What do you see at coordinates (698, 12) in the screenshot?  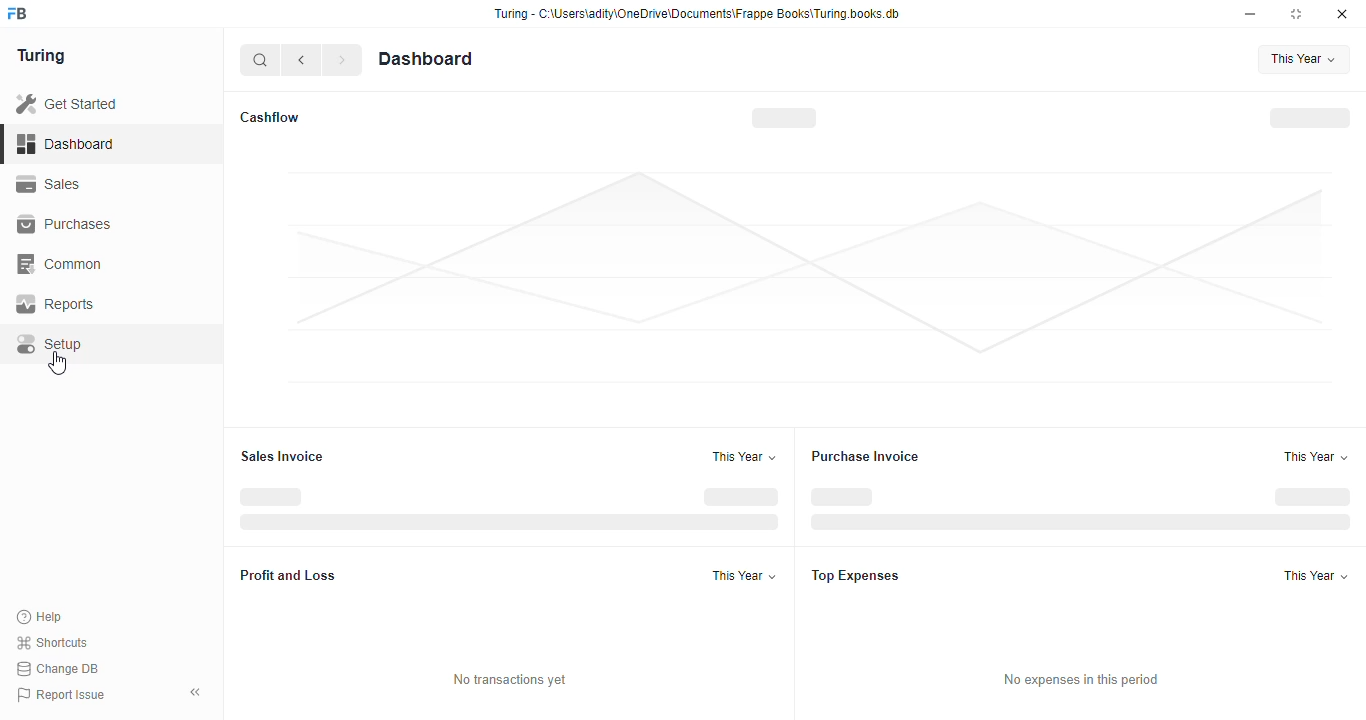 I see `Turing - C-\Users\adity\OneDrive\Documents\Frappe Books\Turing.books.db` at bounding box center [698, 12].